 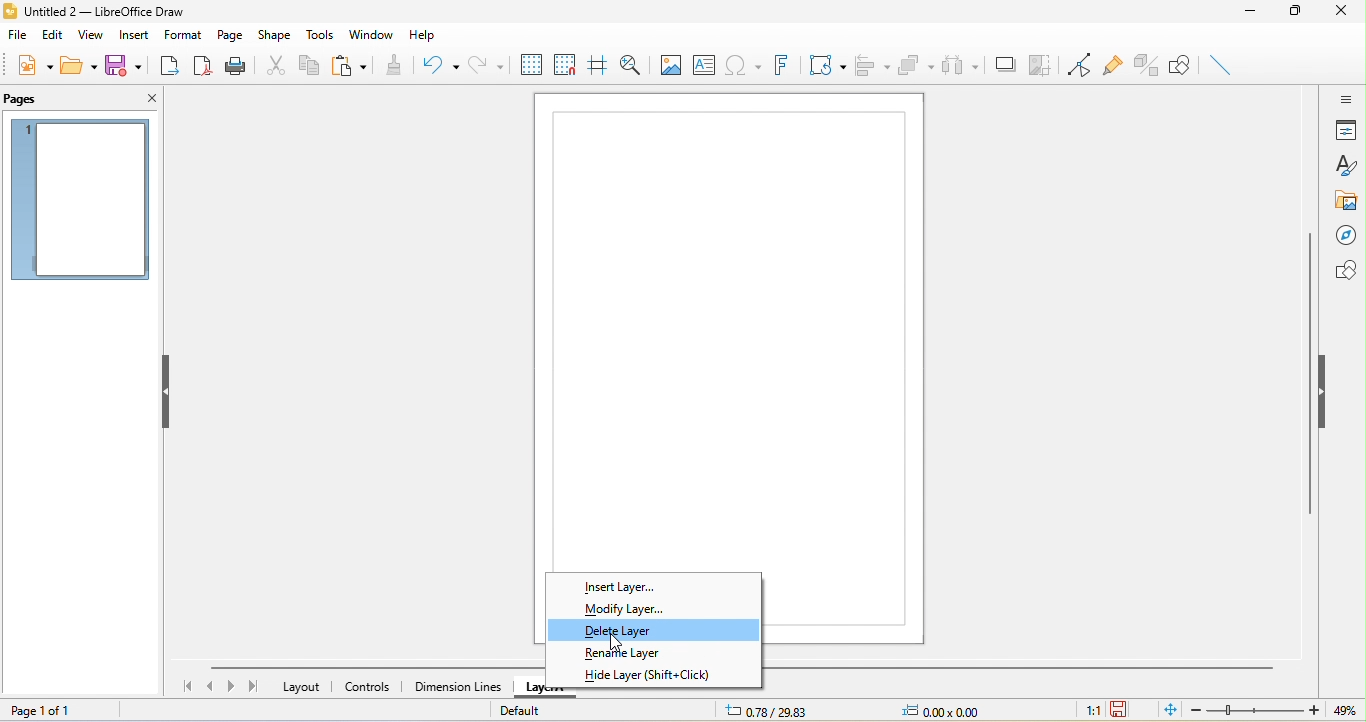 I want to click on clone formatting, so click(x=393, y=67).